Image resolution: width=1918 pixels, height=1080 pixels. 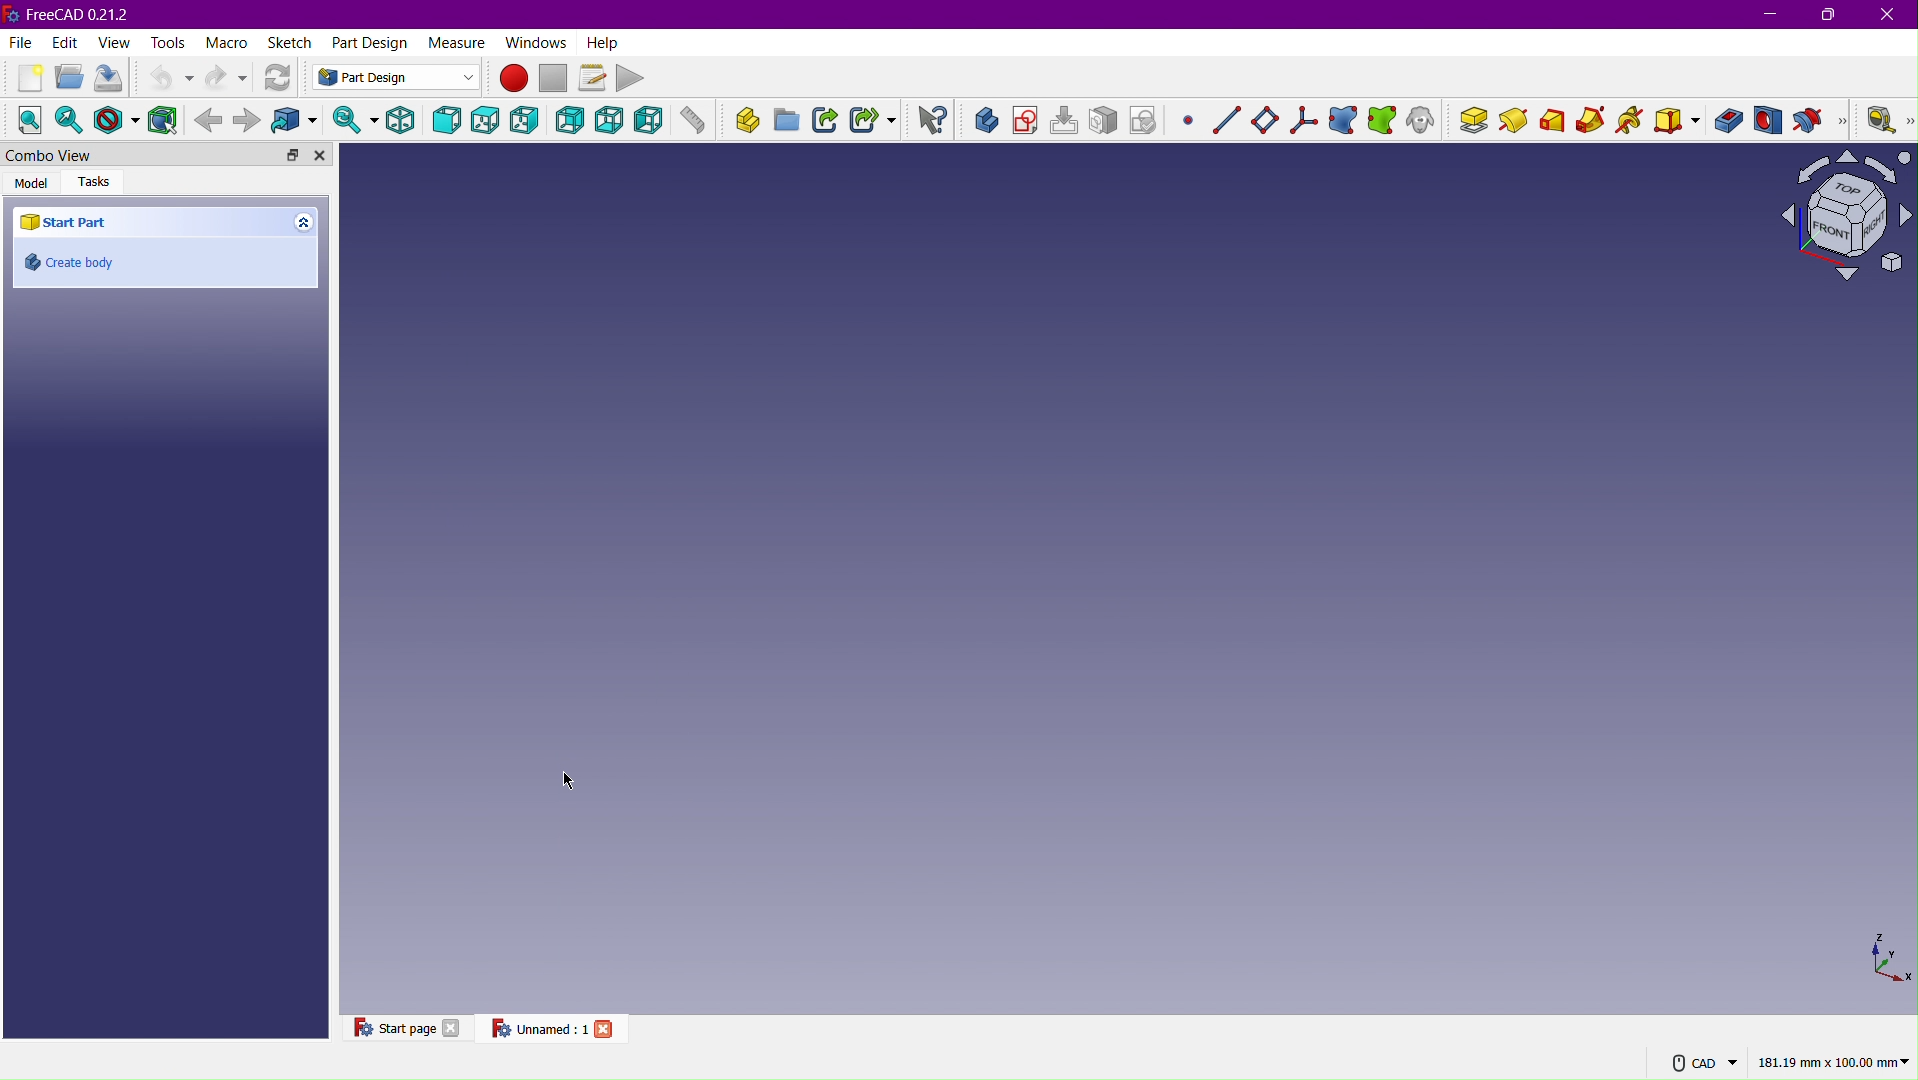 What do you see at coordinates (827, 125) in the screenshot?
I see `Make Link` at bounding box center [827, 125].